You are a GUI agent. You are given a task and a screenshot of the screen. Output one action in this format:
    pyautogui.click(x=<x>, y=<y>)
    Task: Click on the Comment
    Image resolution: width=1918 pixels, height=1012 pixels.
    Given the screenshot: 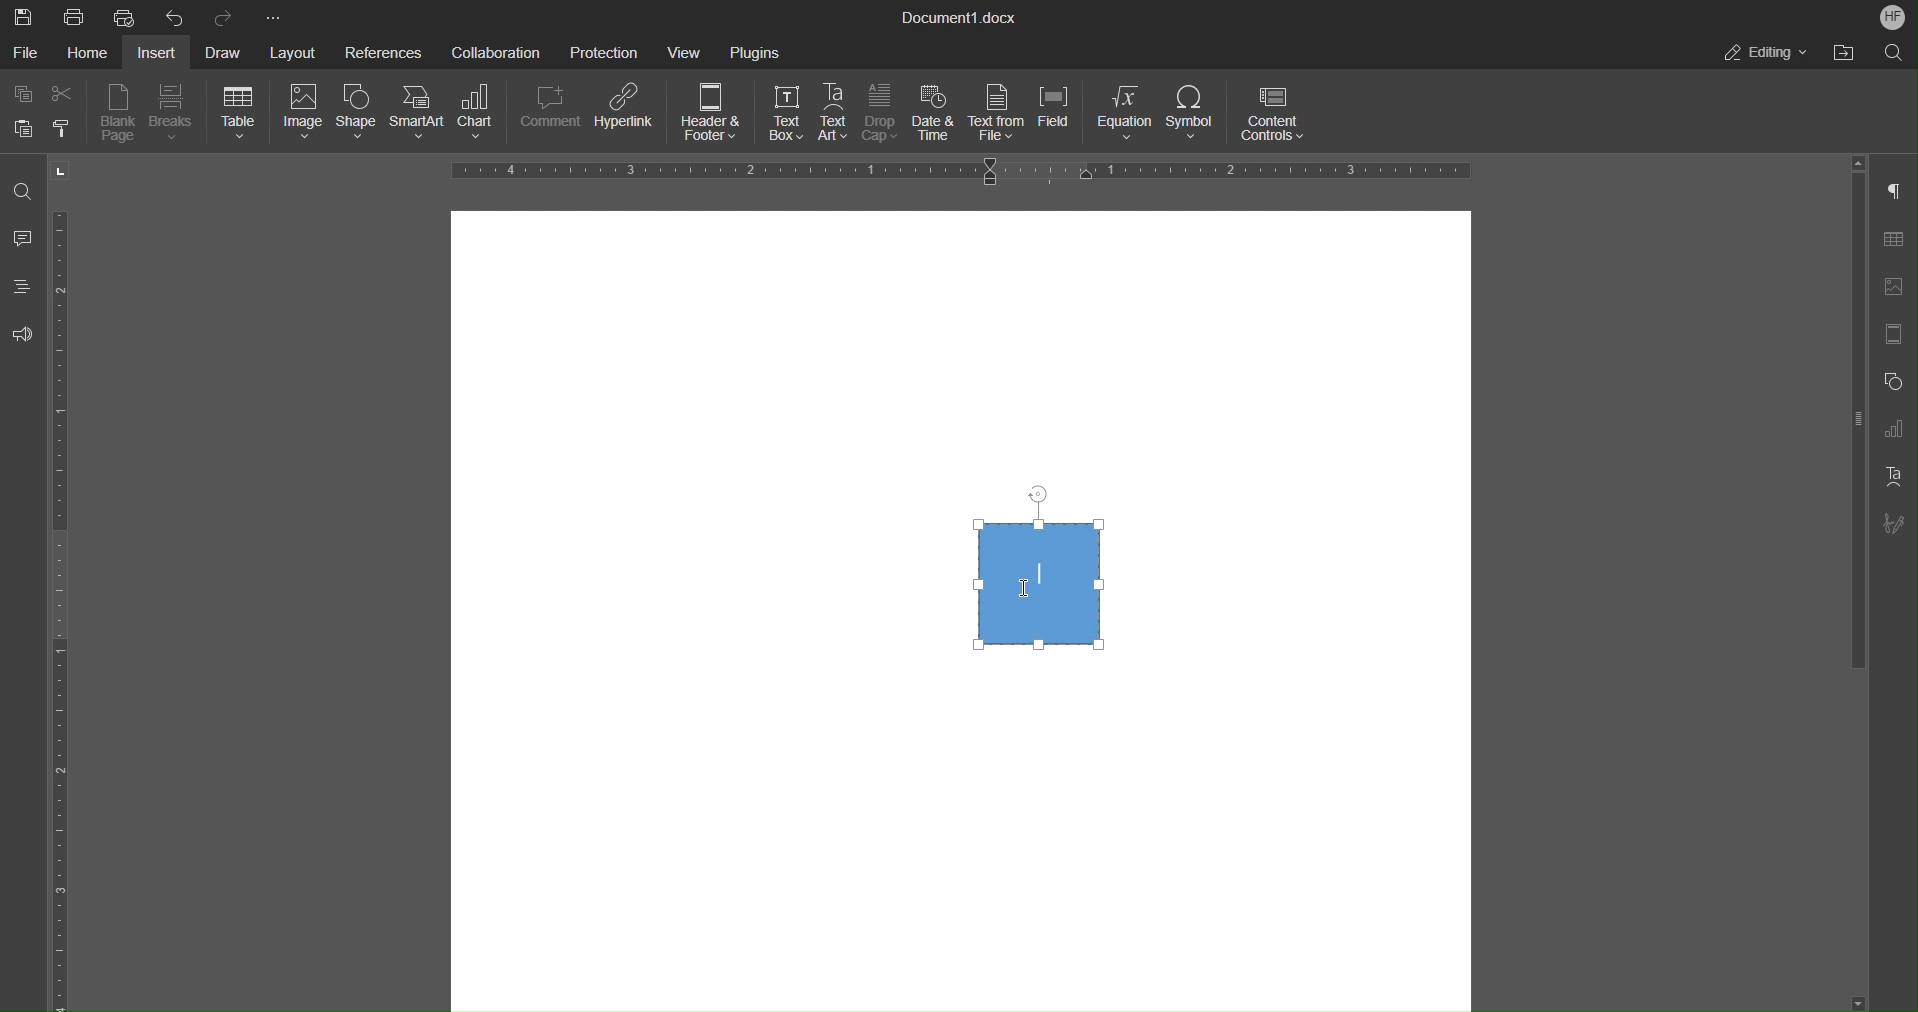 What is the action you would take?
    pyautogui.click(x=552, y=115)
    